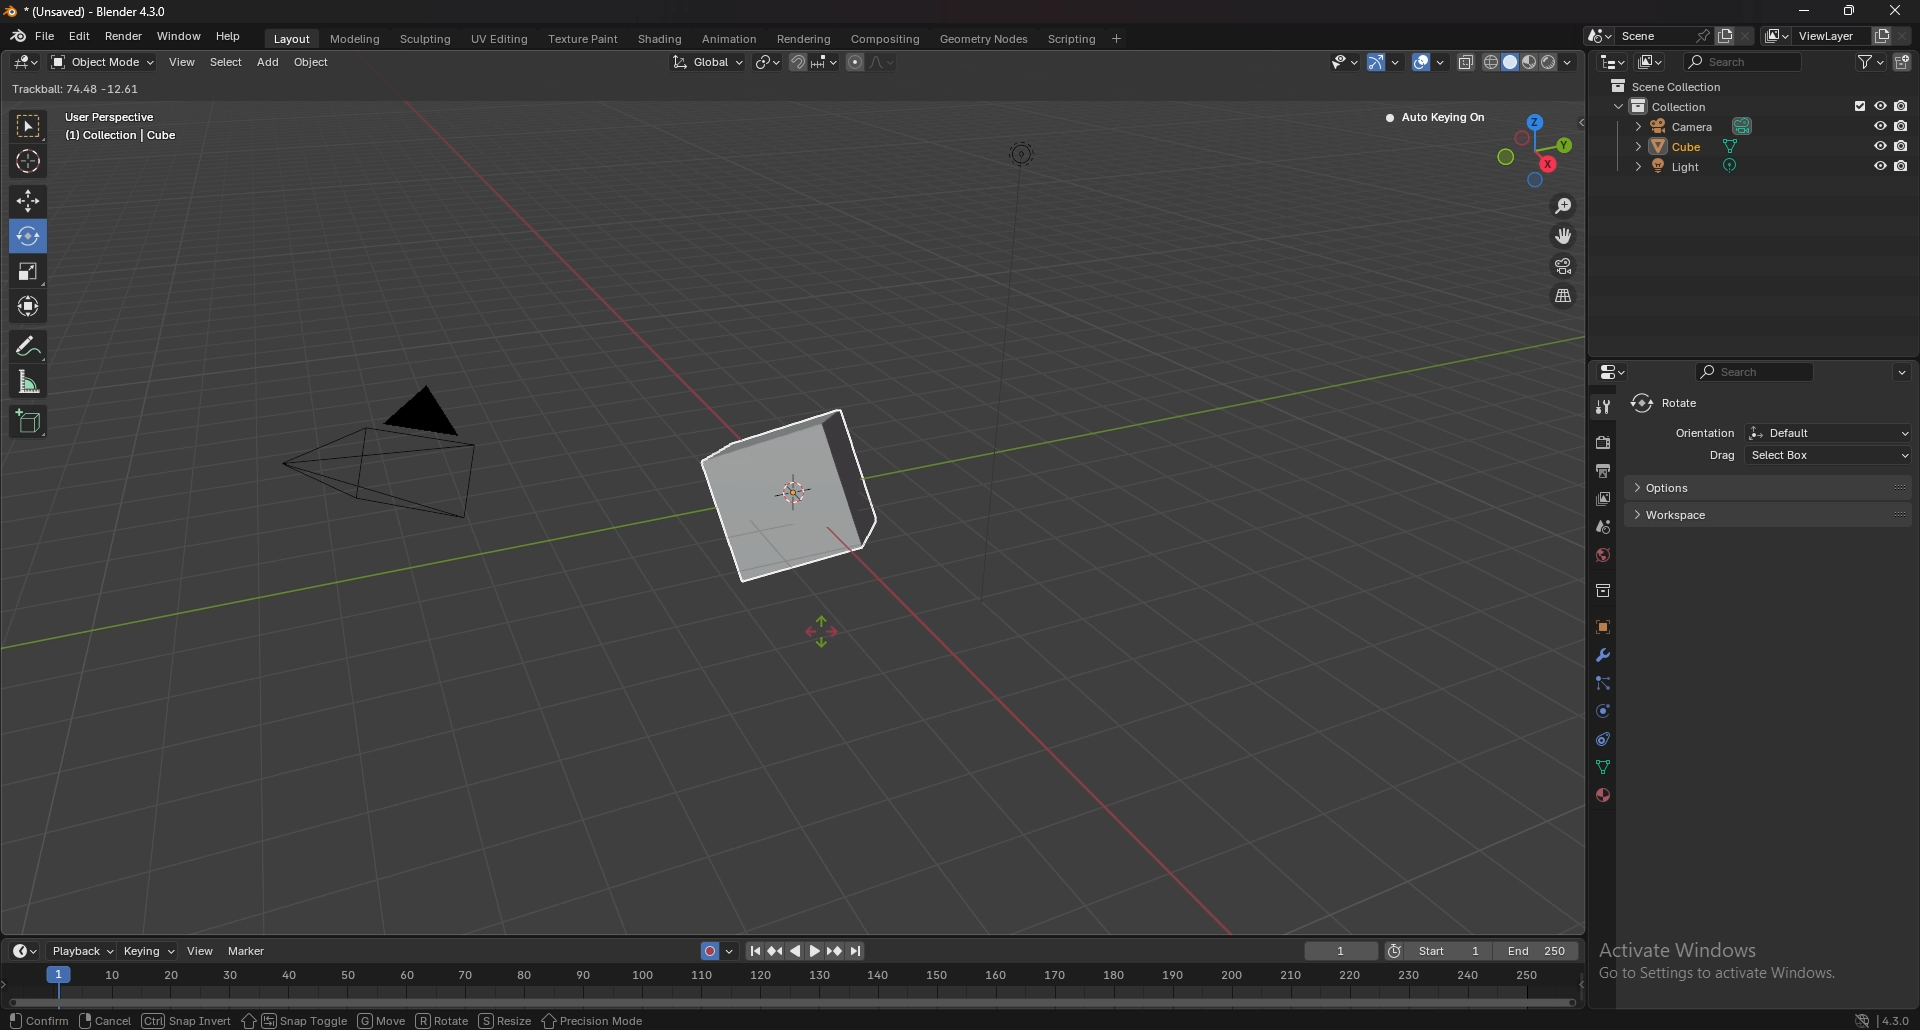 The width and height of the screenshot is (1920, 1030). I want to click on camera view, so click(1565, 265).